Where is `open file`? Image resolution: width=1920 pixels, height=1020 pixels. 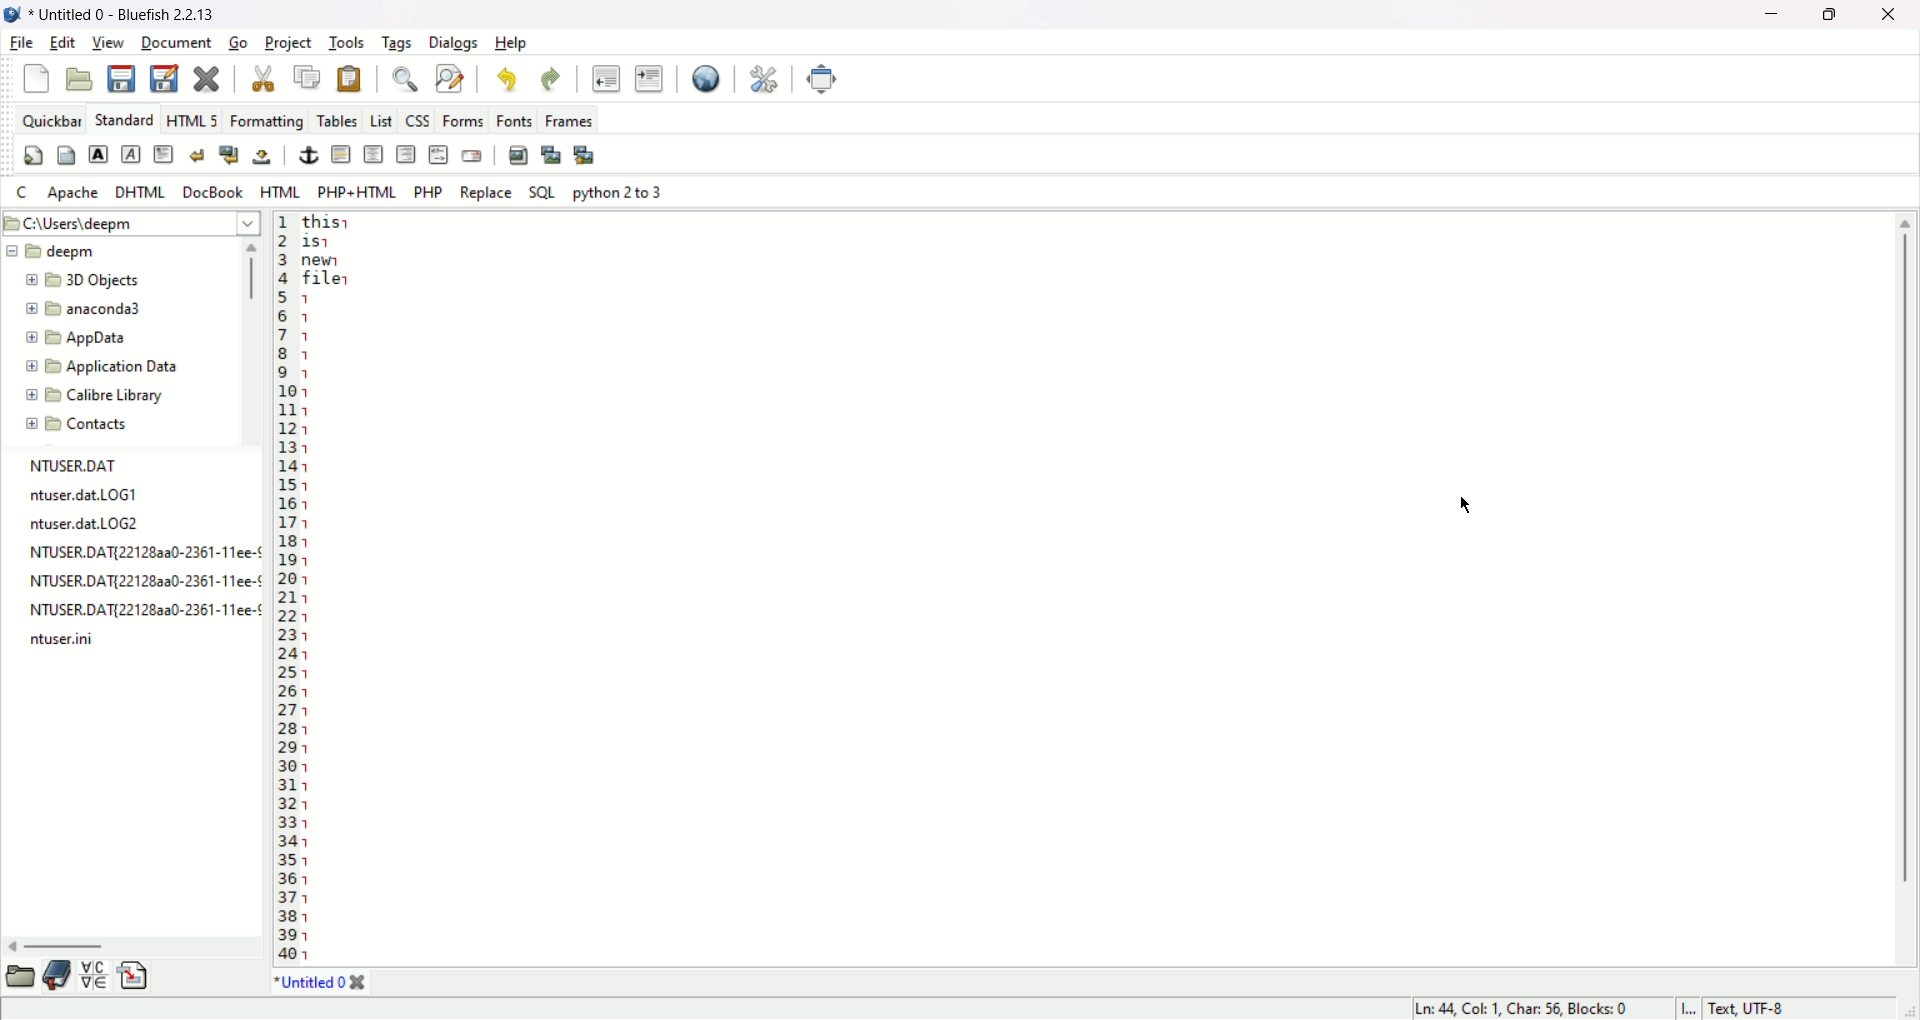 open file is located at coordinates (80, 78).